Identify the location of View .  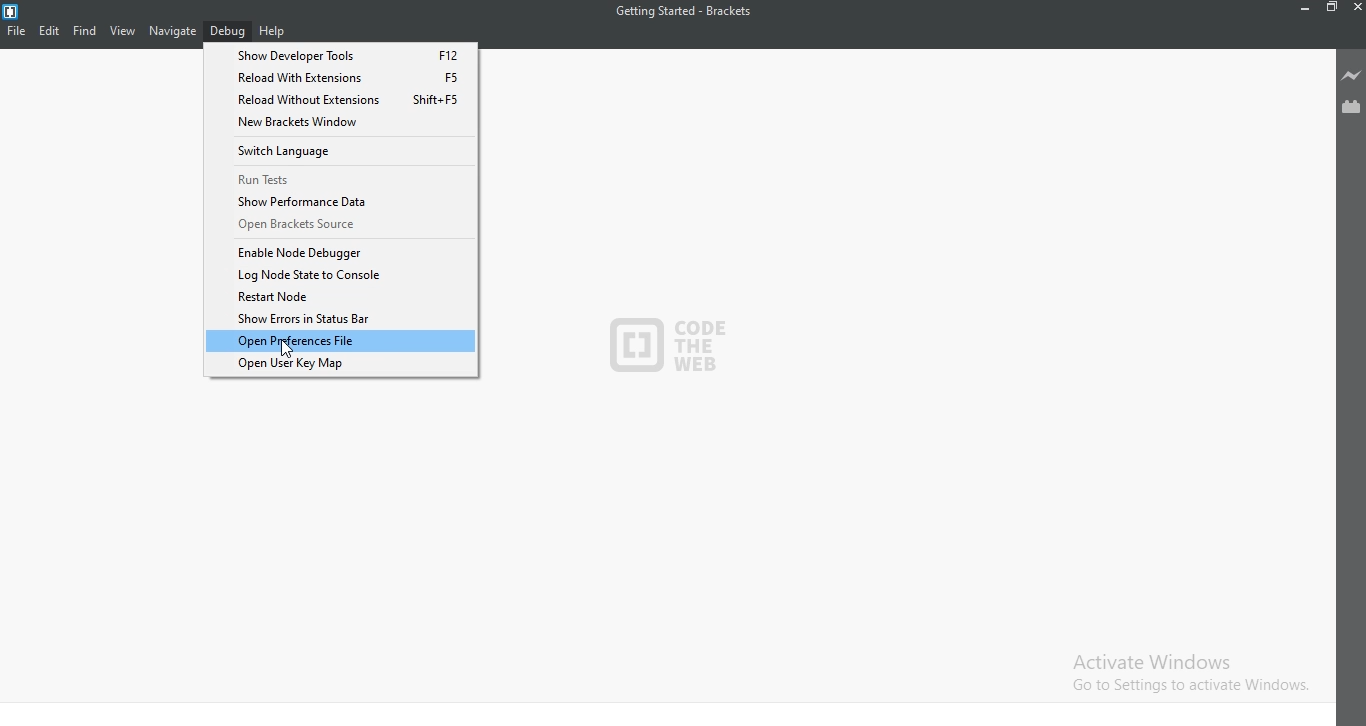
(123, 30).